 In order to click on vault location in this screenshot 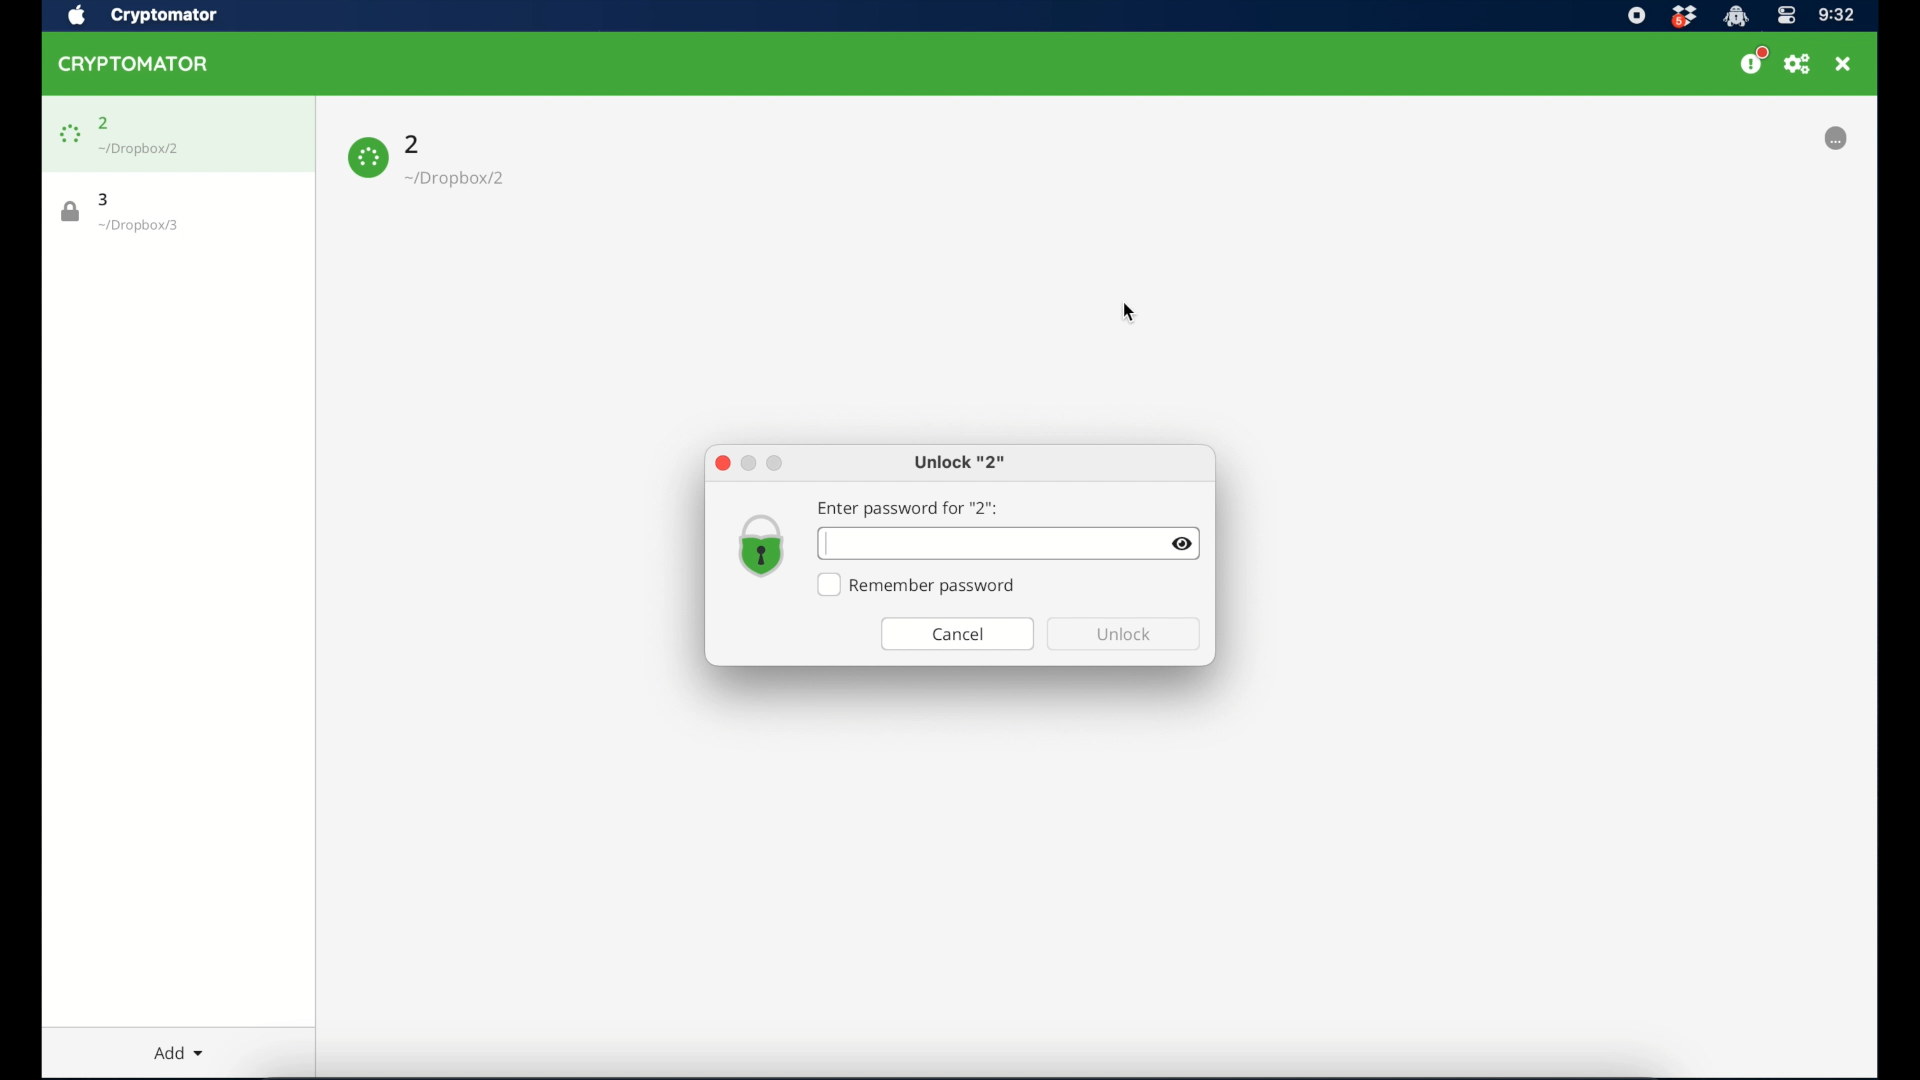, I will do `click(140, 149)`.